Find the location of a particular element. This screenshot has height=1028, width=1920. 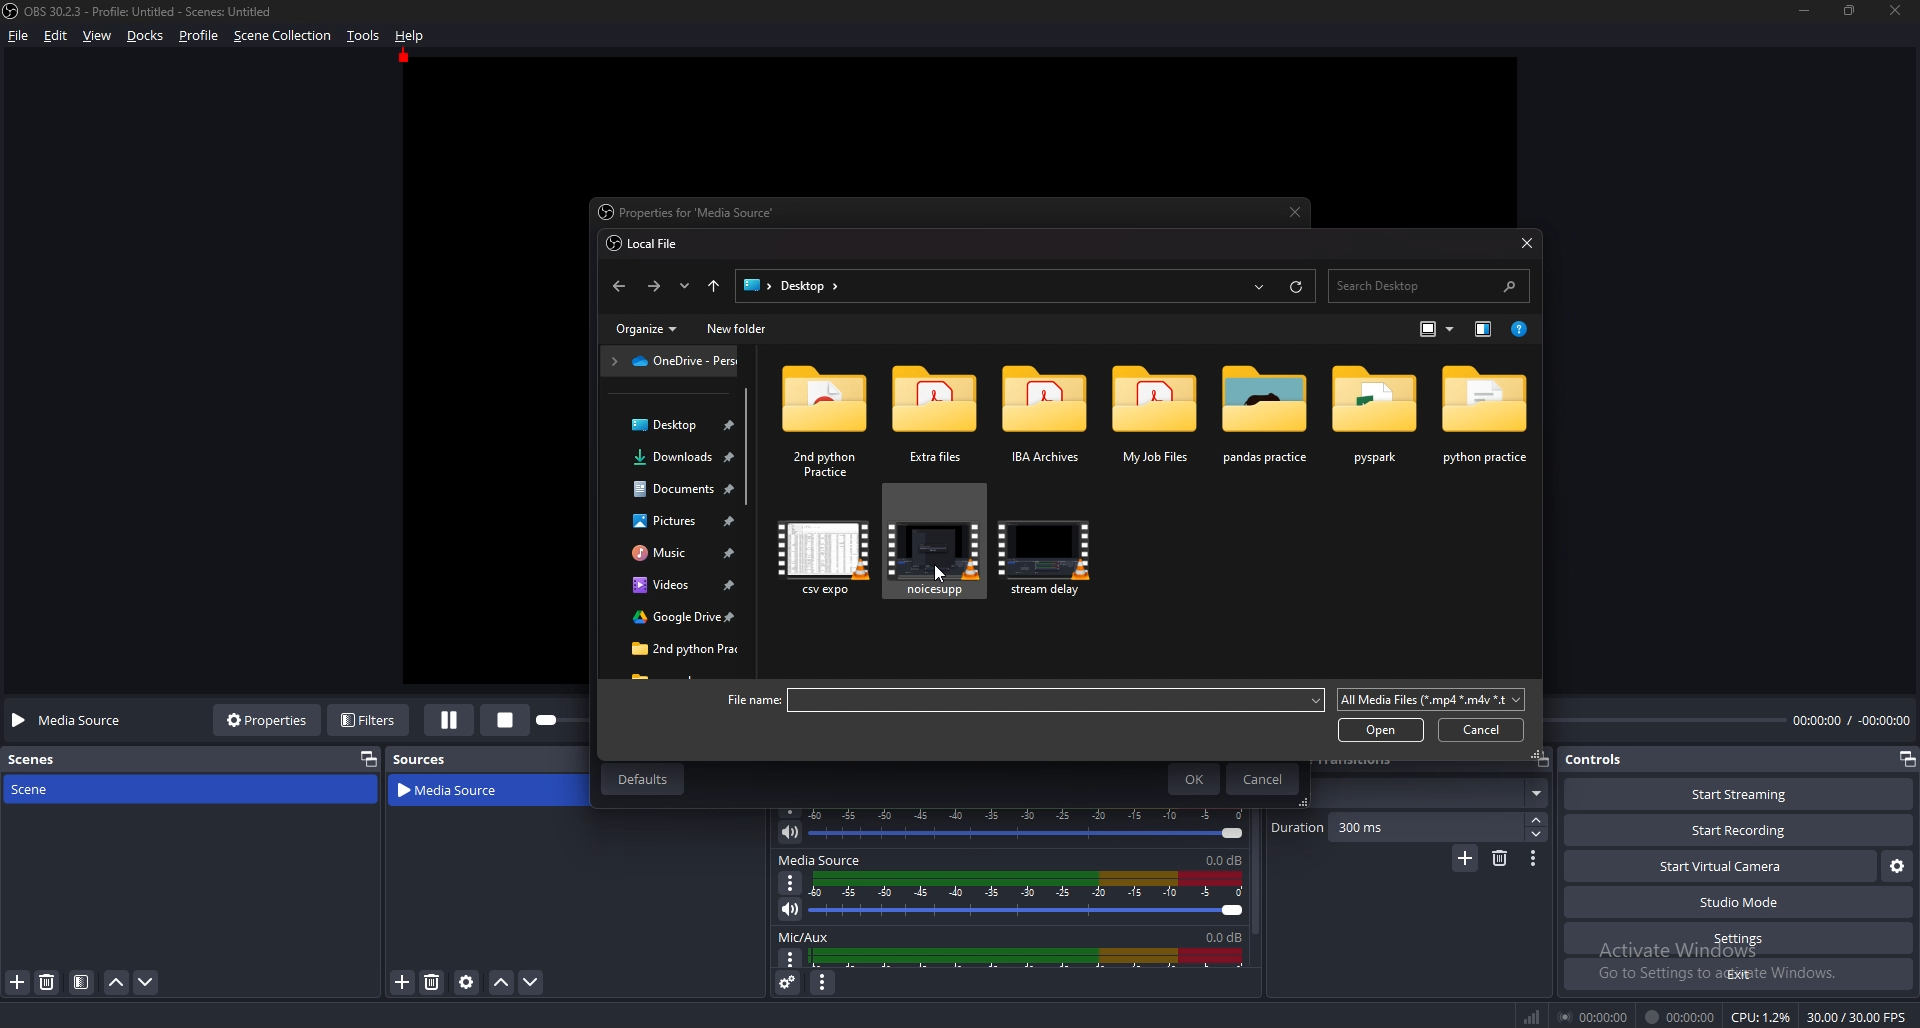

Scene collection is located at coordinates (283, 35).